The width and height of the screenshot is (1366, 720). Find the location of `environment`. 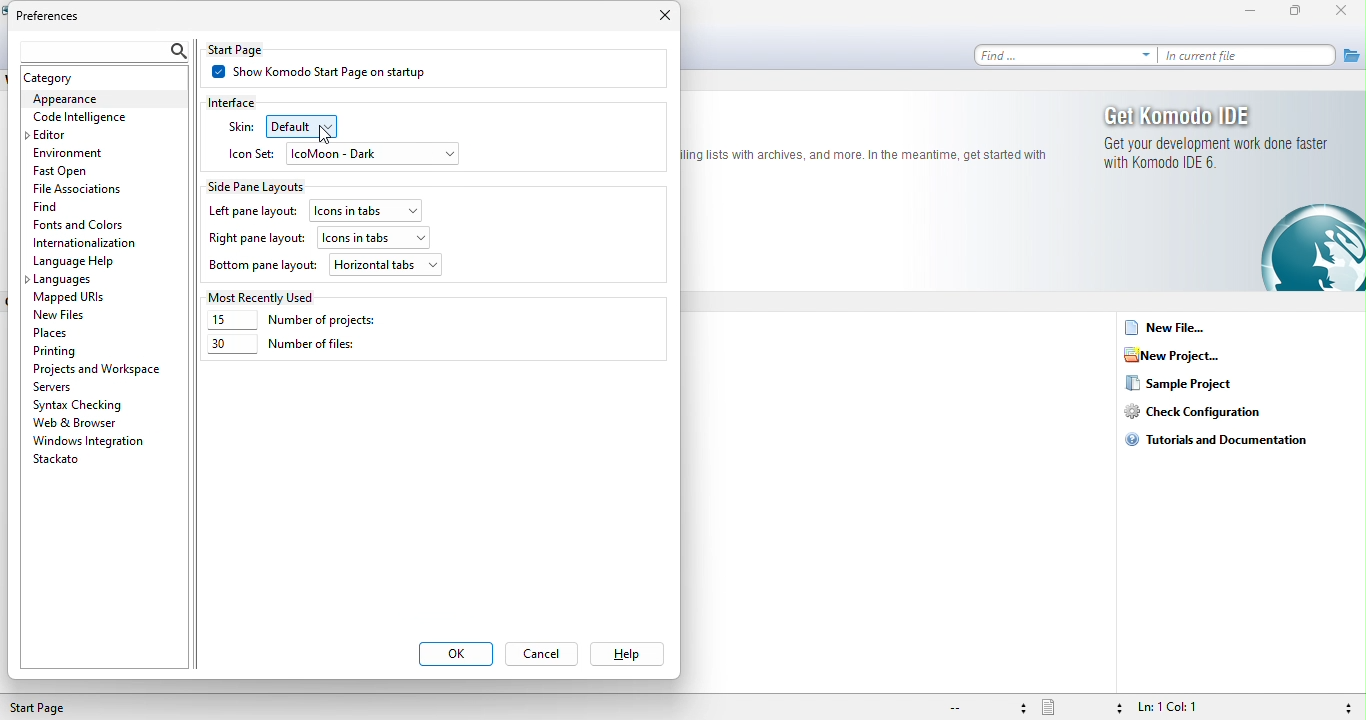

environment is located at coordinates (74, 152).